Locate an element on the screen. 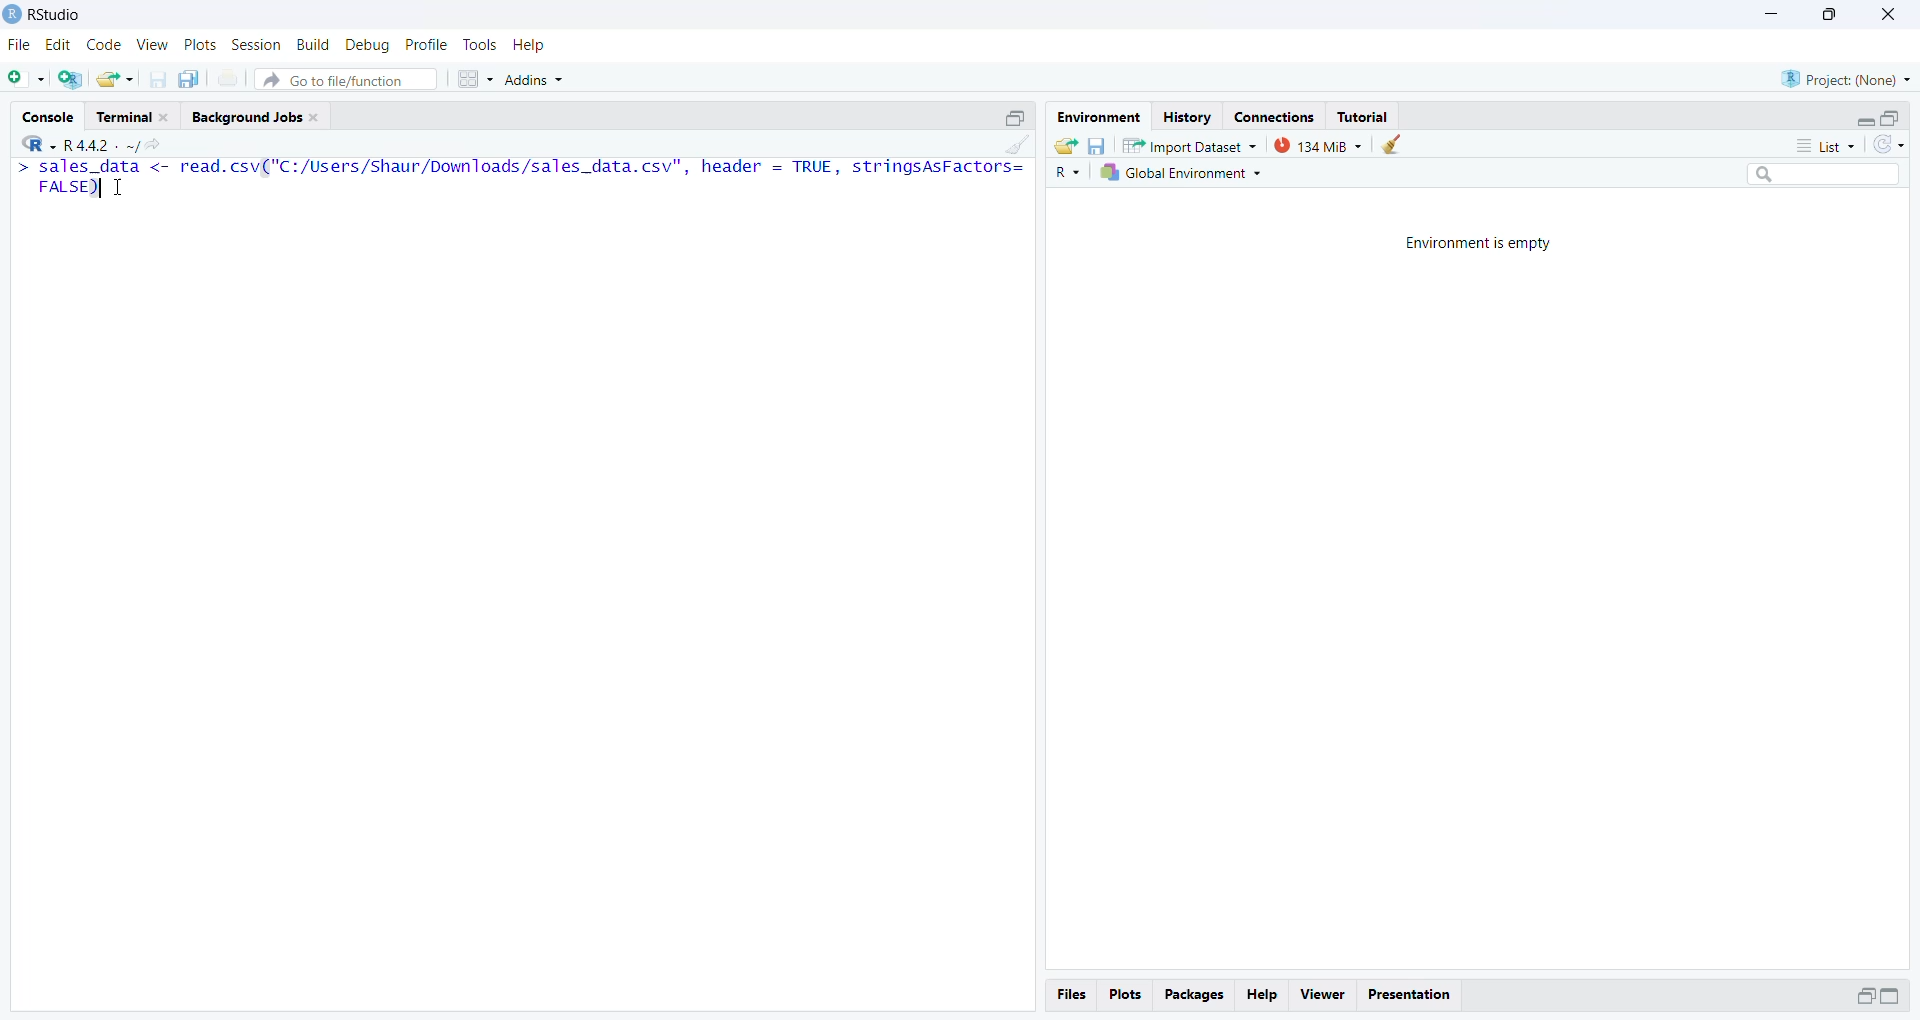  Session is located at coordinates (257, 43).